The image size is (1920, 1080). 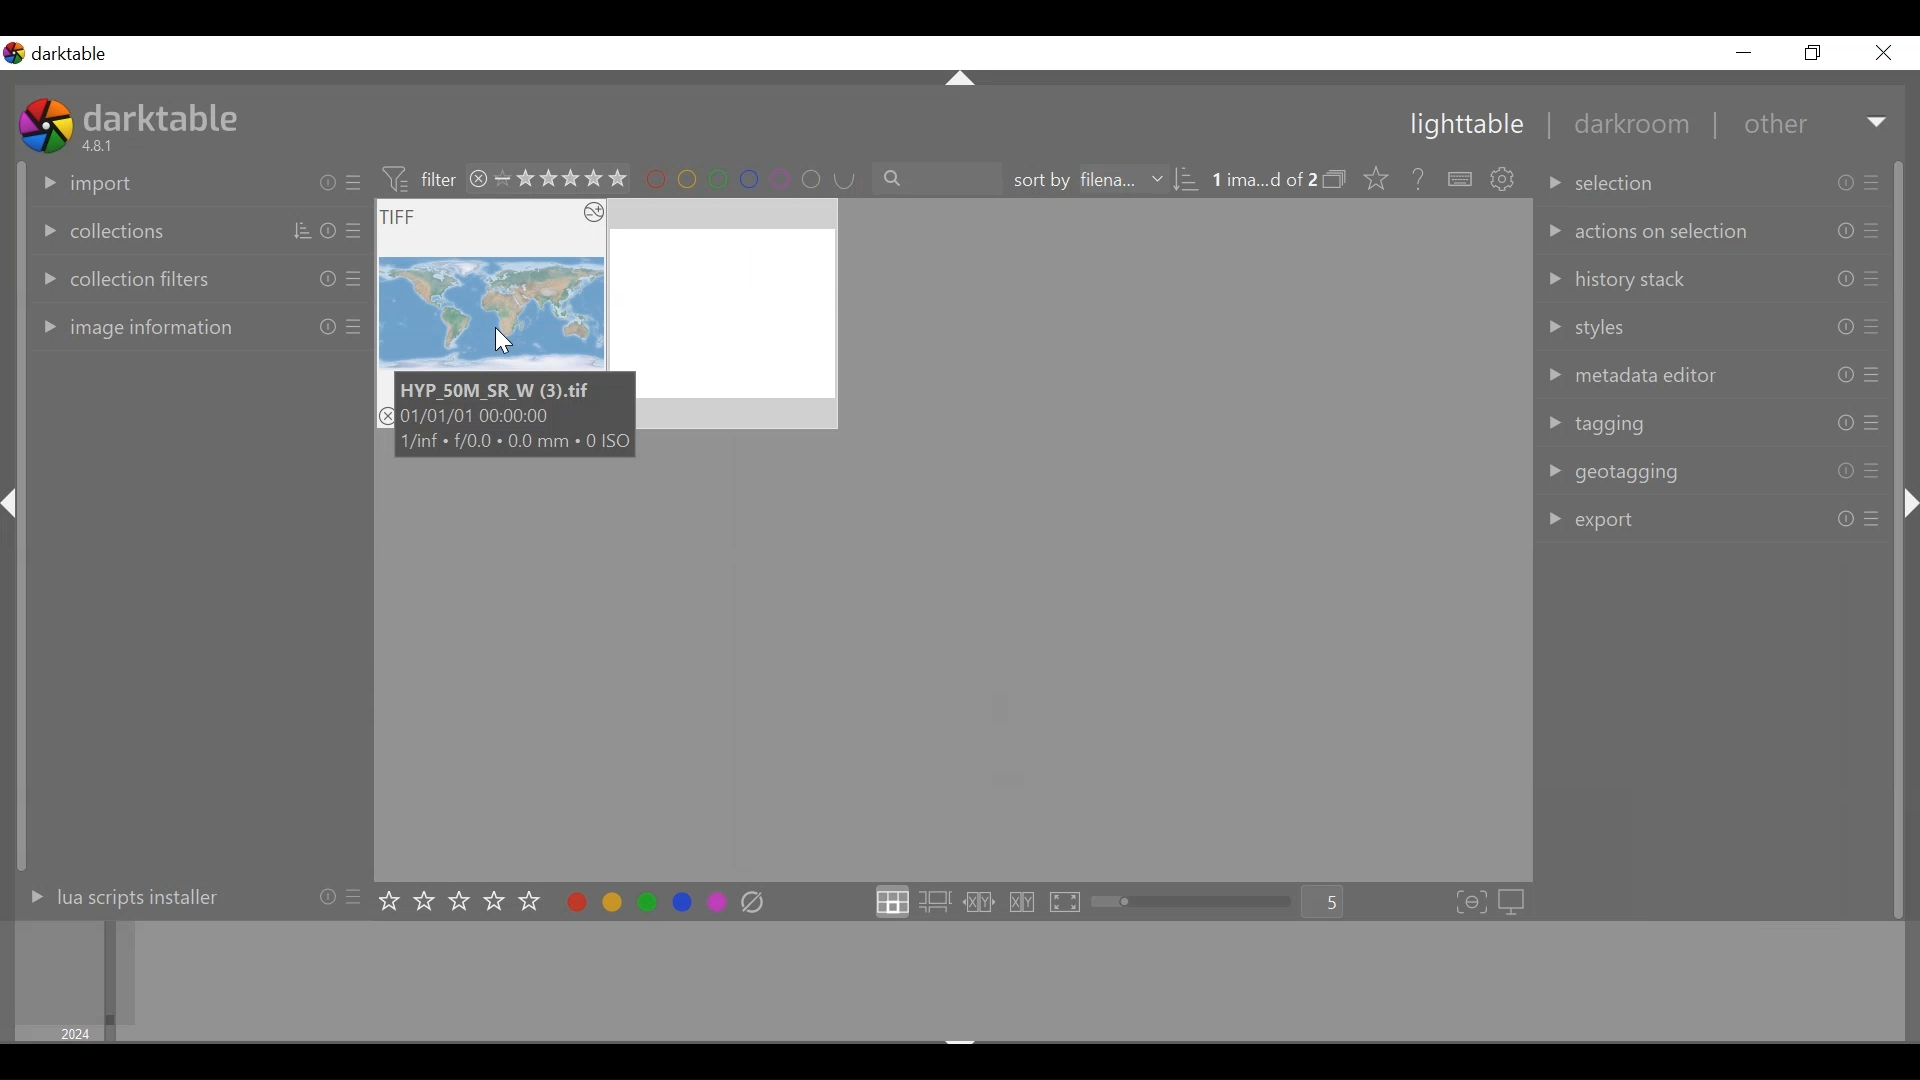 I want to click on toggle color label, so click(x=646, y=902).